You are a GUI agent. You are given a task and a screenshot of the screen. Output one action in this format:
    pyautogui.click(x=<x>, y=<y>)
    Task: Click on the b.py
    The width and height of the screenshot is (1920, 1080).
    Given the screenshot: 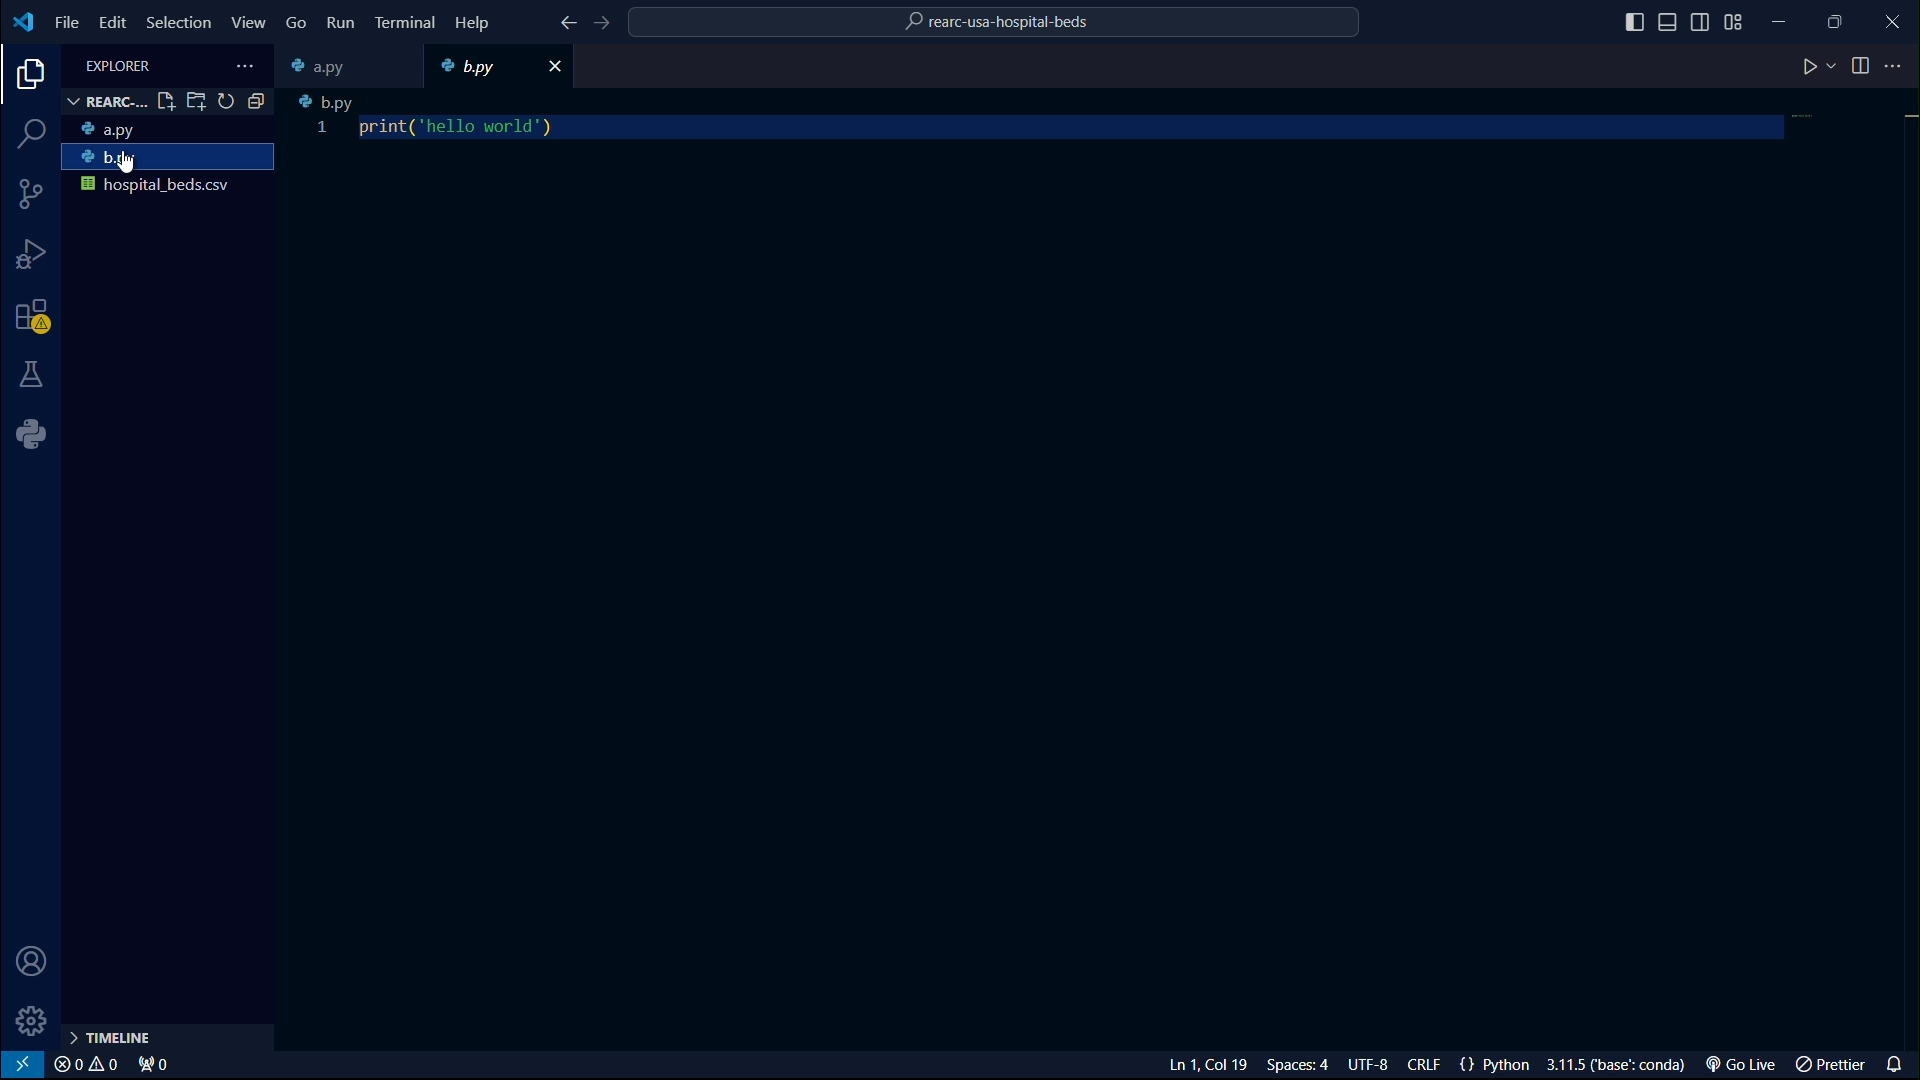 What is the action you would take?
    pyautogui.click(x=322, y=103)
    